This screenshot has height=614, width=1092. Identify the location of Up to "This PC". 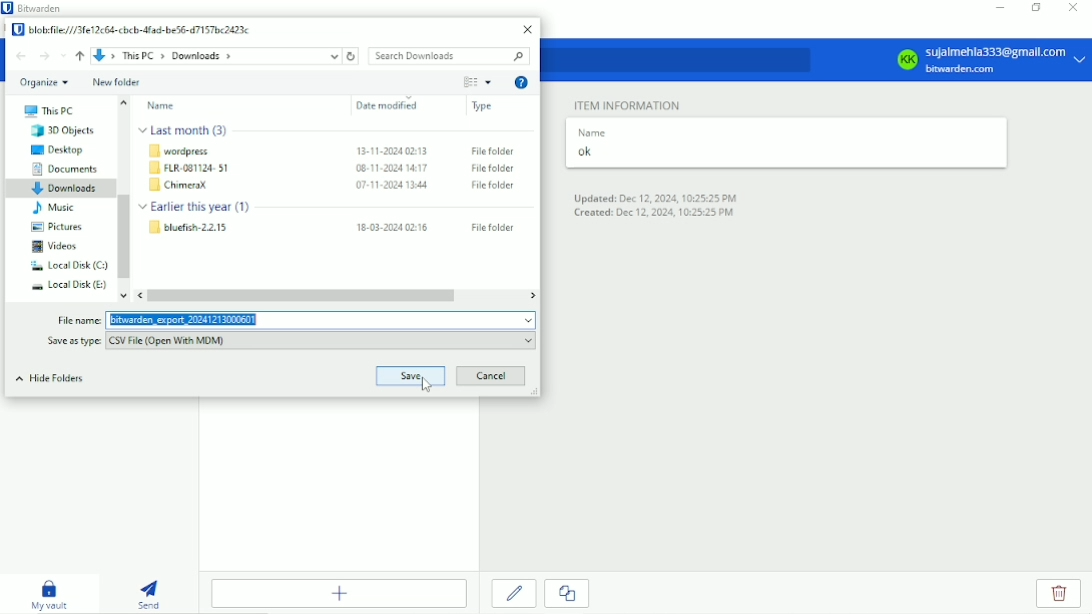
(79, 56).